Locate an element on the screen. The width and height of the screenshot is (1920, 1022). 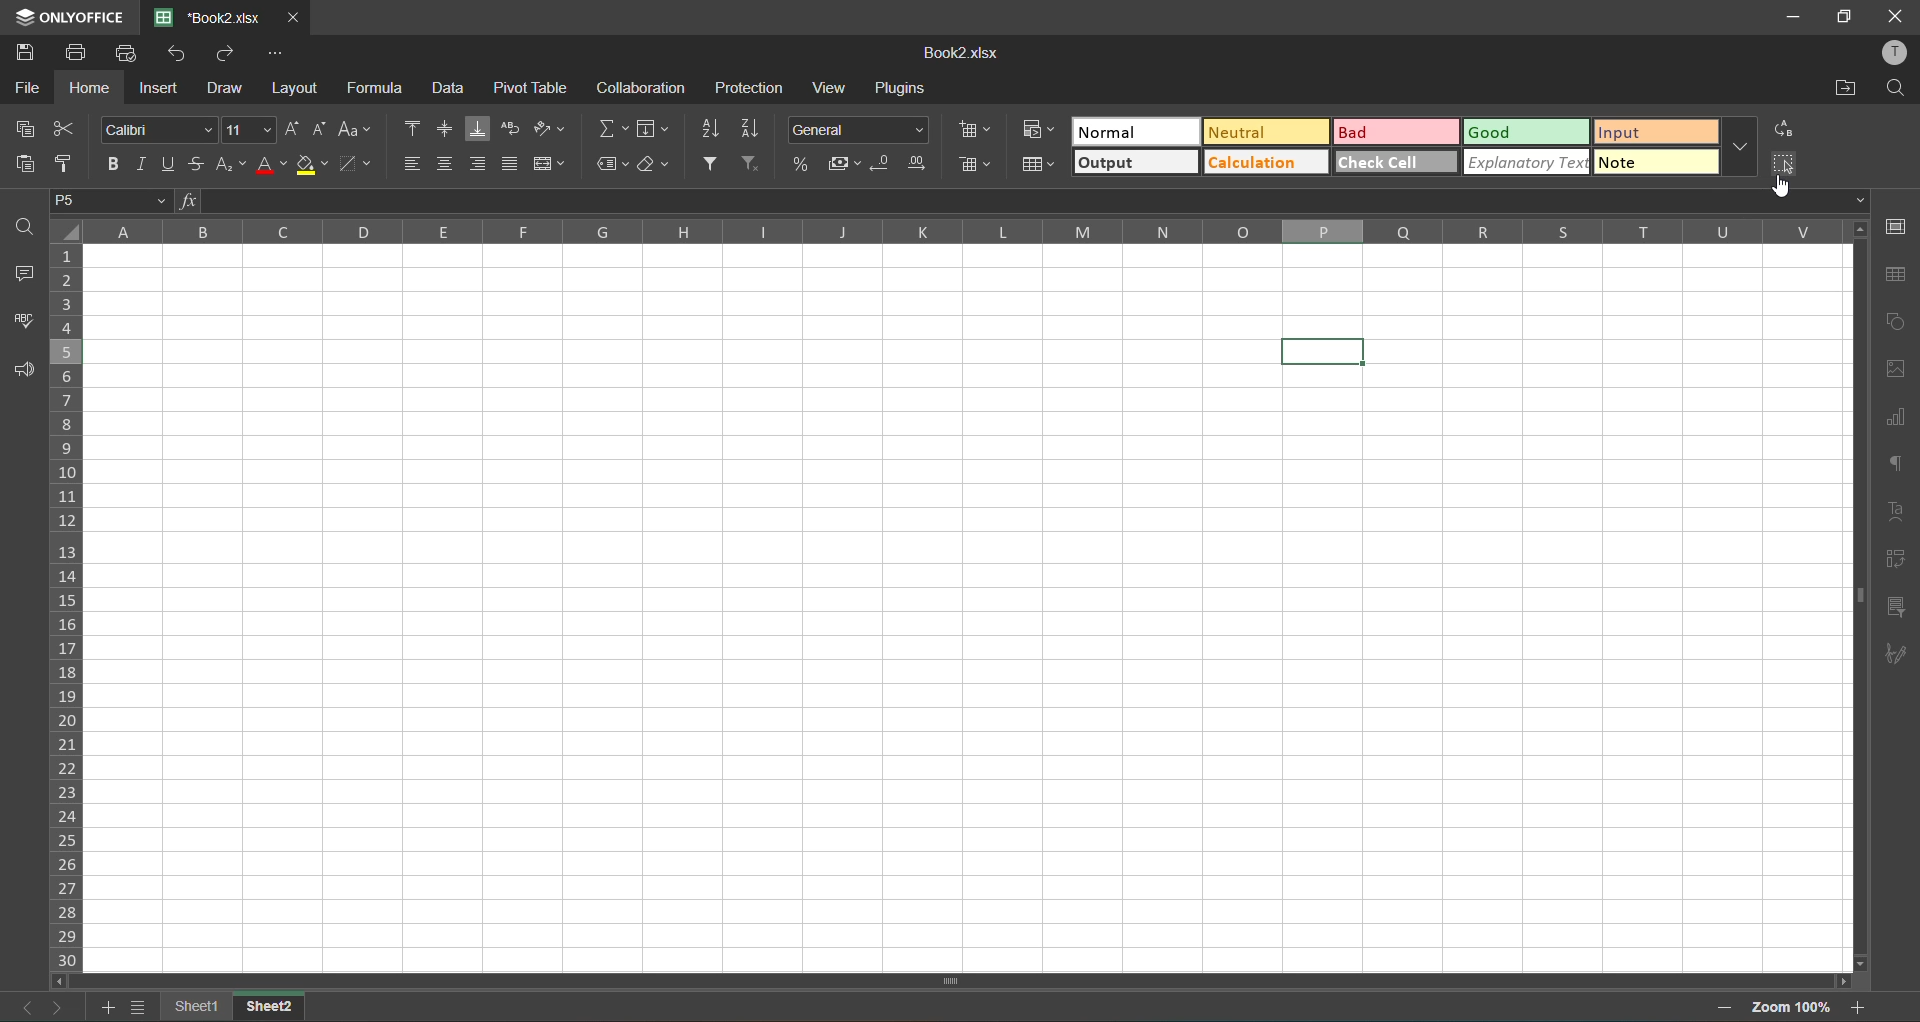
maximise is located at coordinates (1844, 15).